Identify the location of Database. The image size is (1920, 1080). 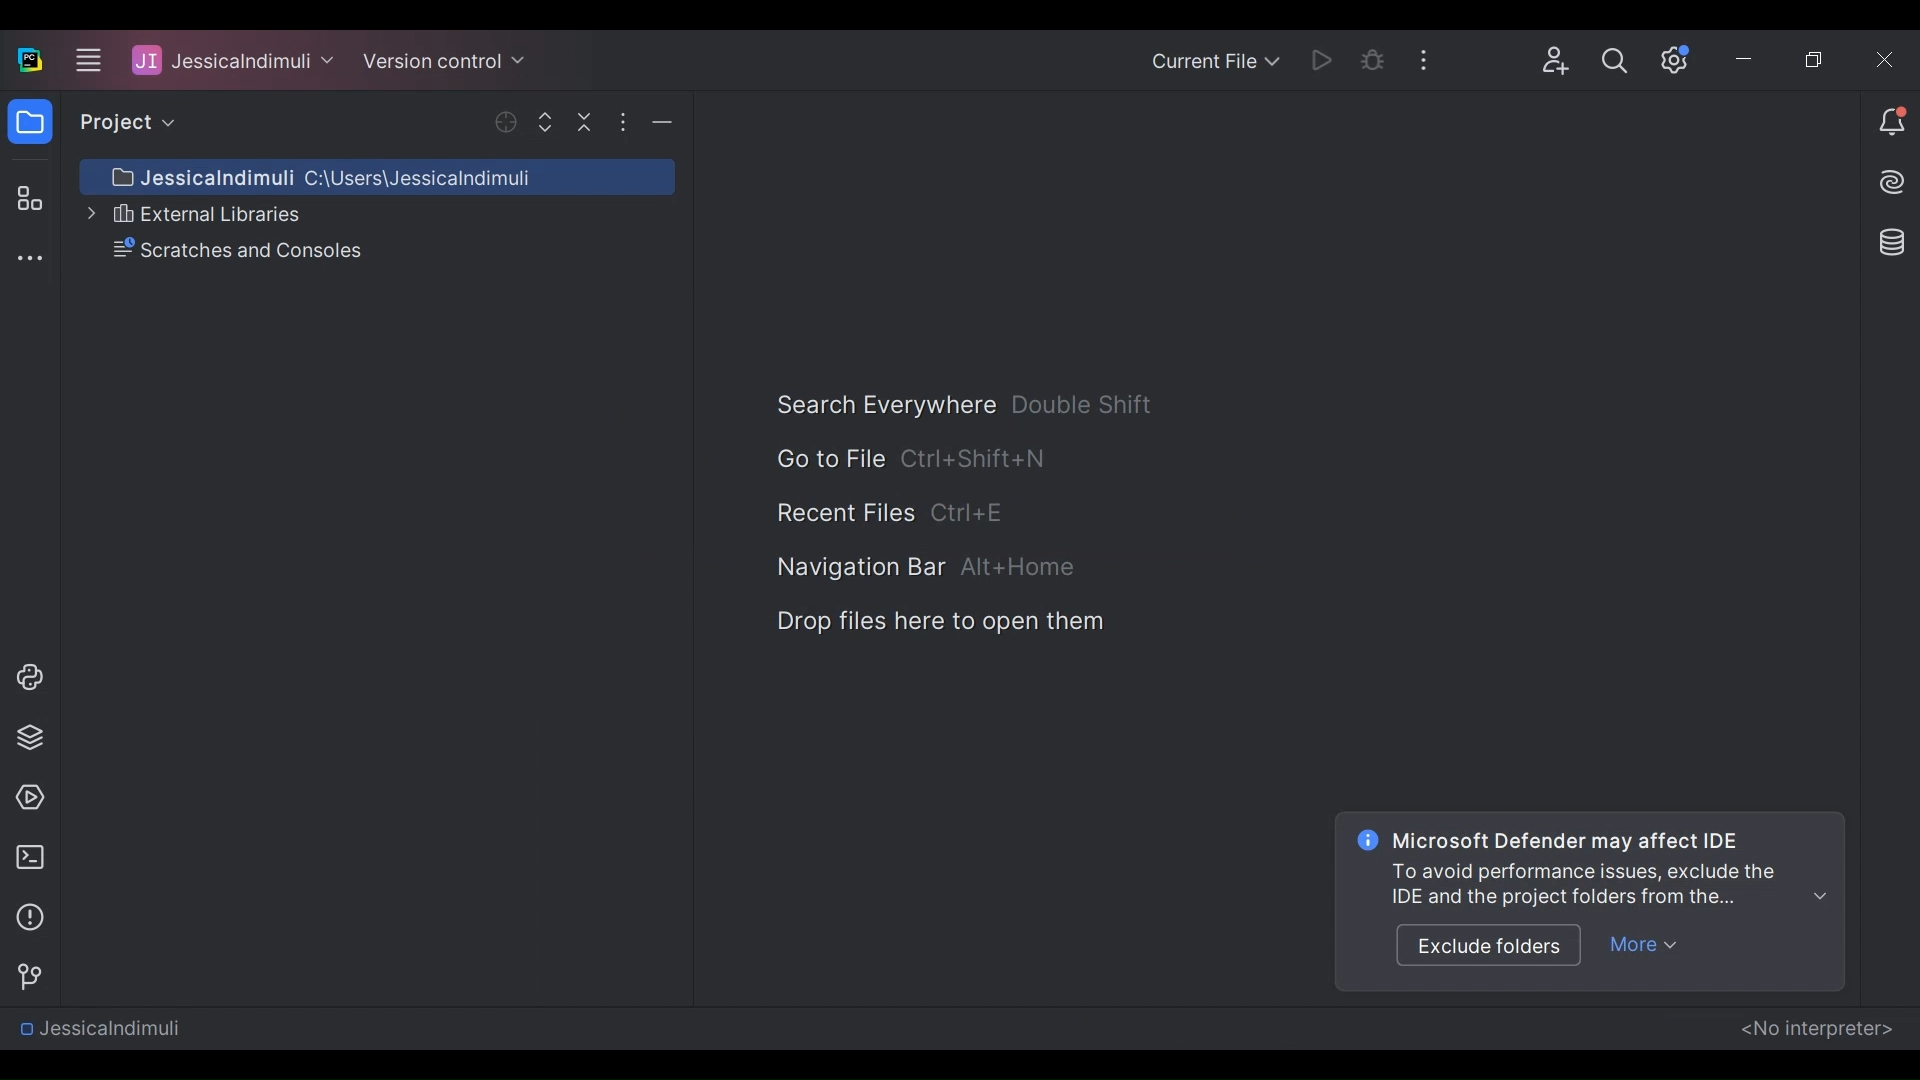
(1887, 240).